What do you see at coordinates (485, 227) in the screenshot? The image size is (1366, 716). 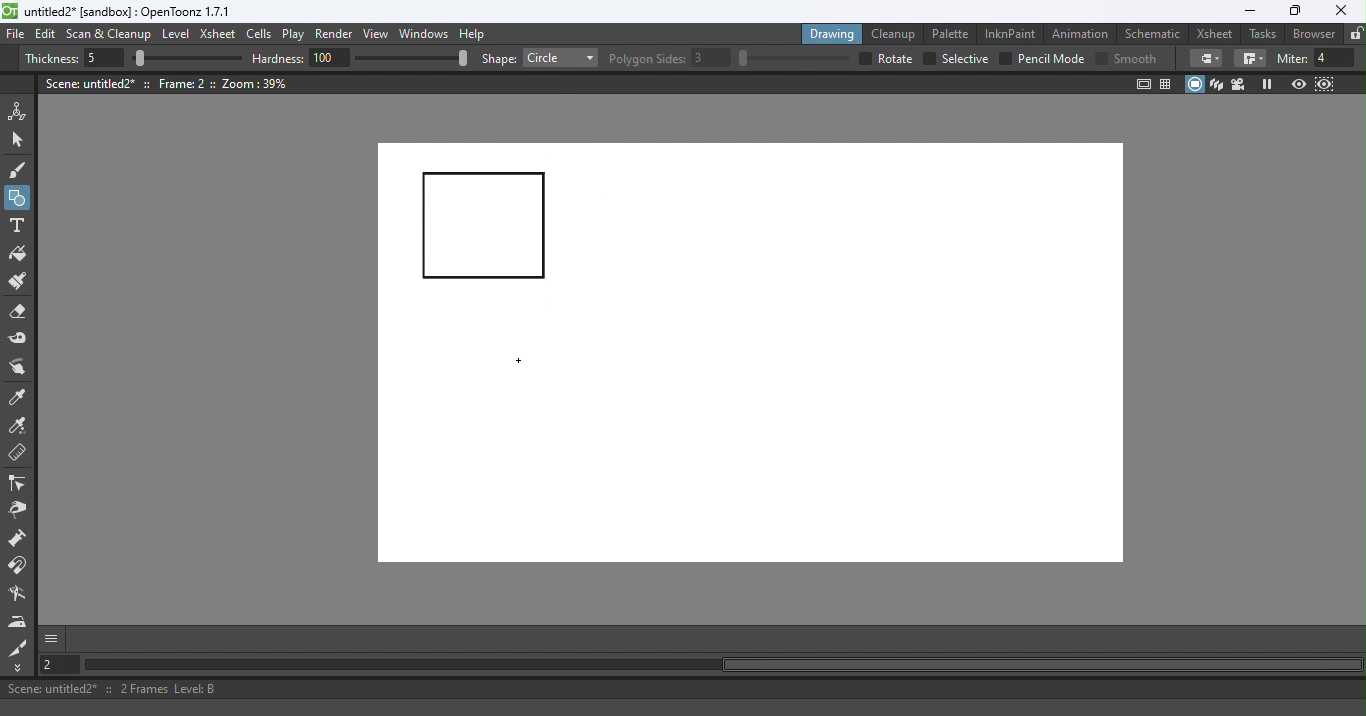 I see `Rectangle drawn` at bounding box center [485, 227].